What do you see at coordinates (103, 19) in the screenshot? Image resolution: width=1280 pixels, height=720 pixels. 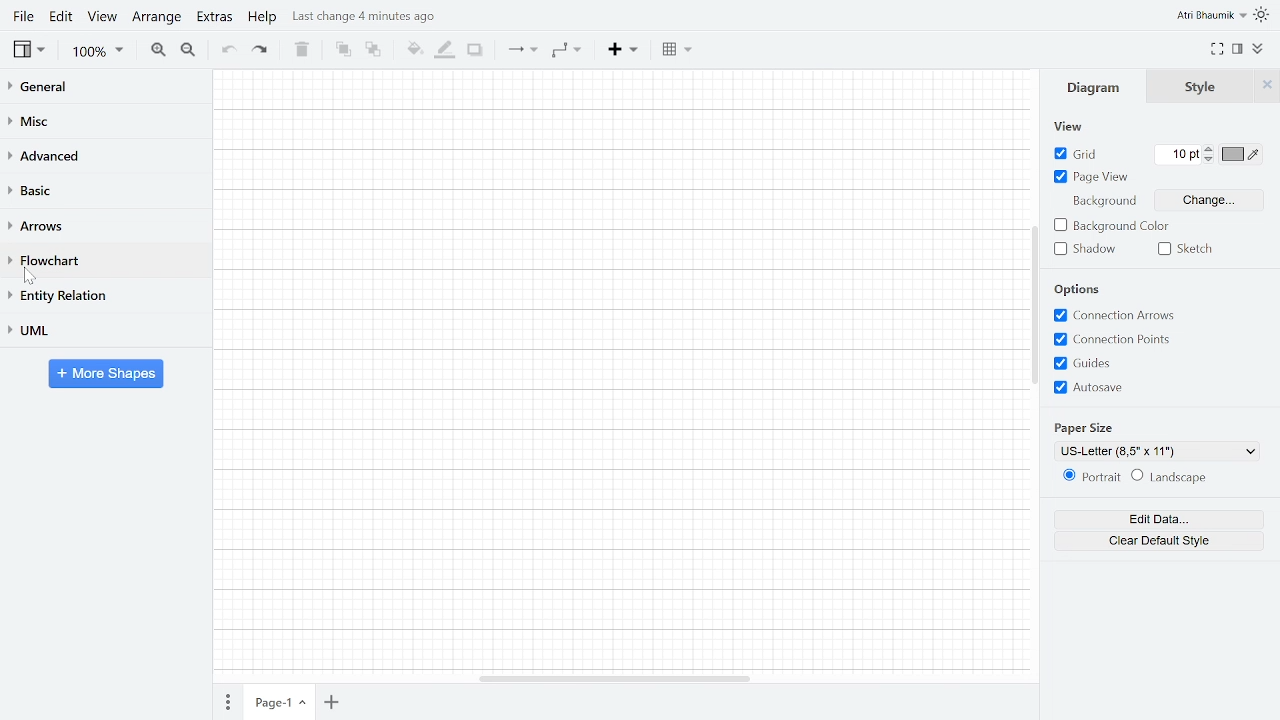 I see `View` at bounding box center [103, 19].